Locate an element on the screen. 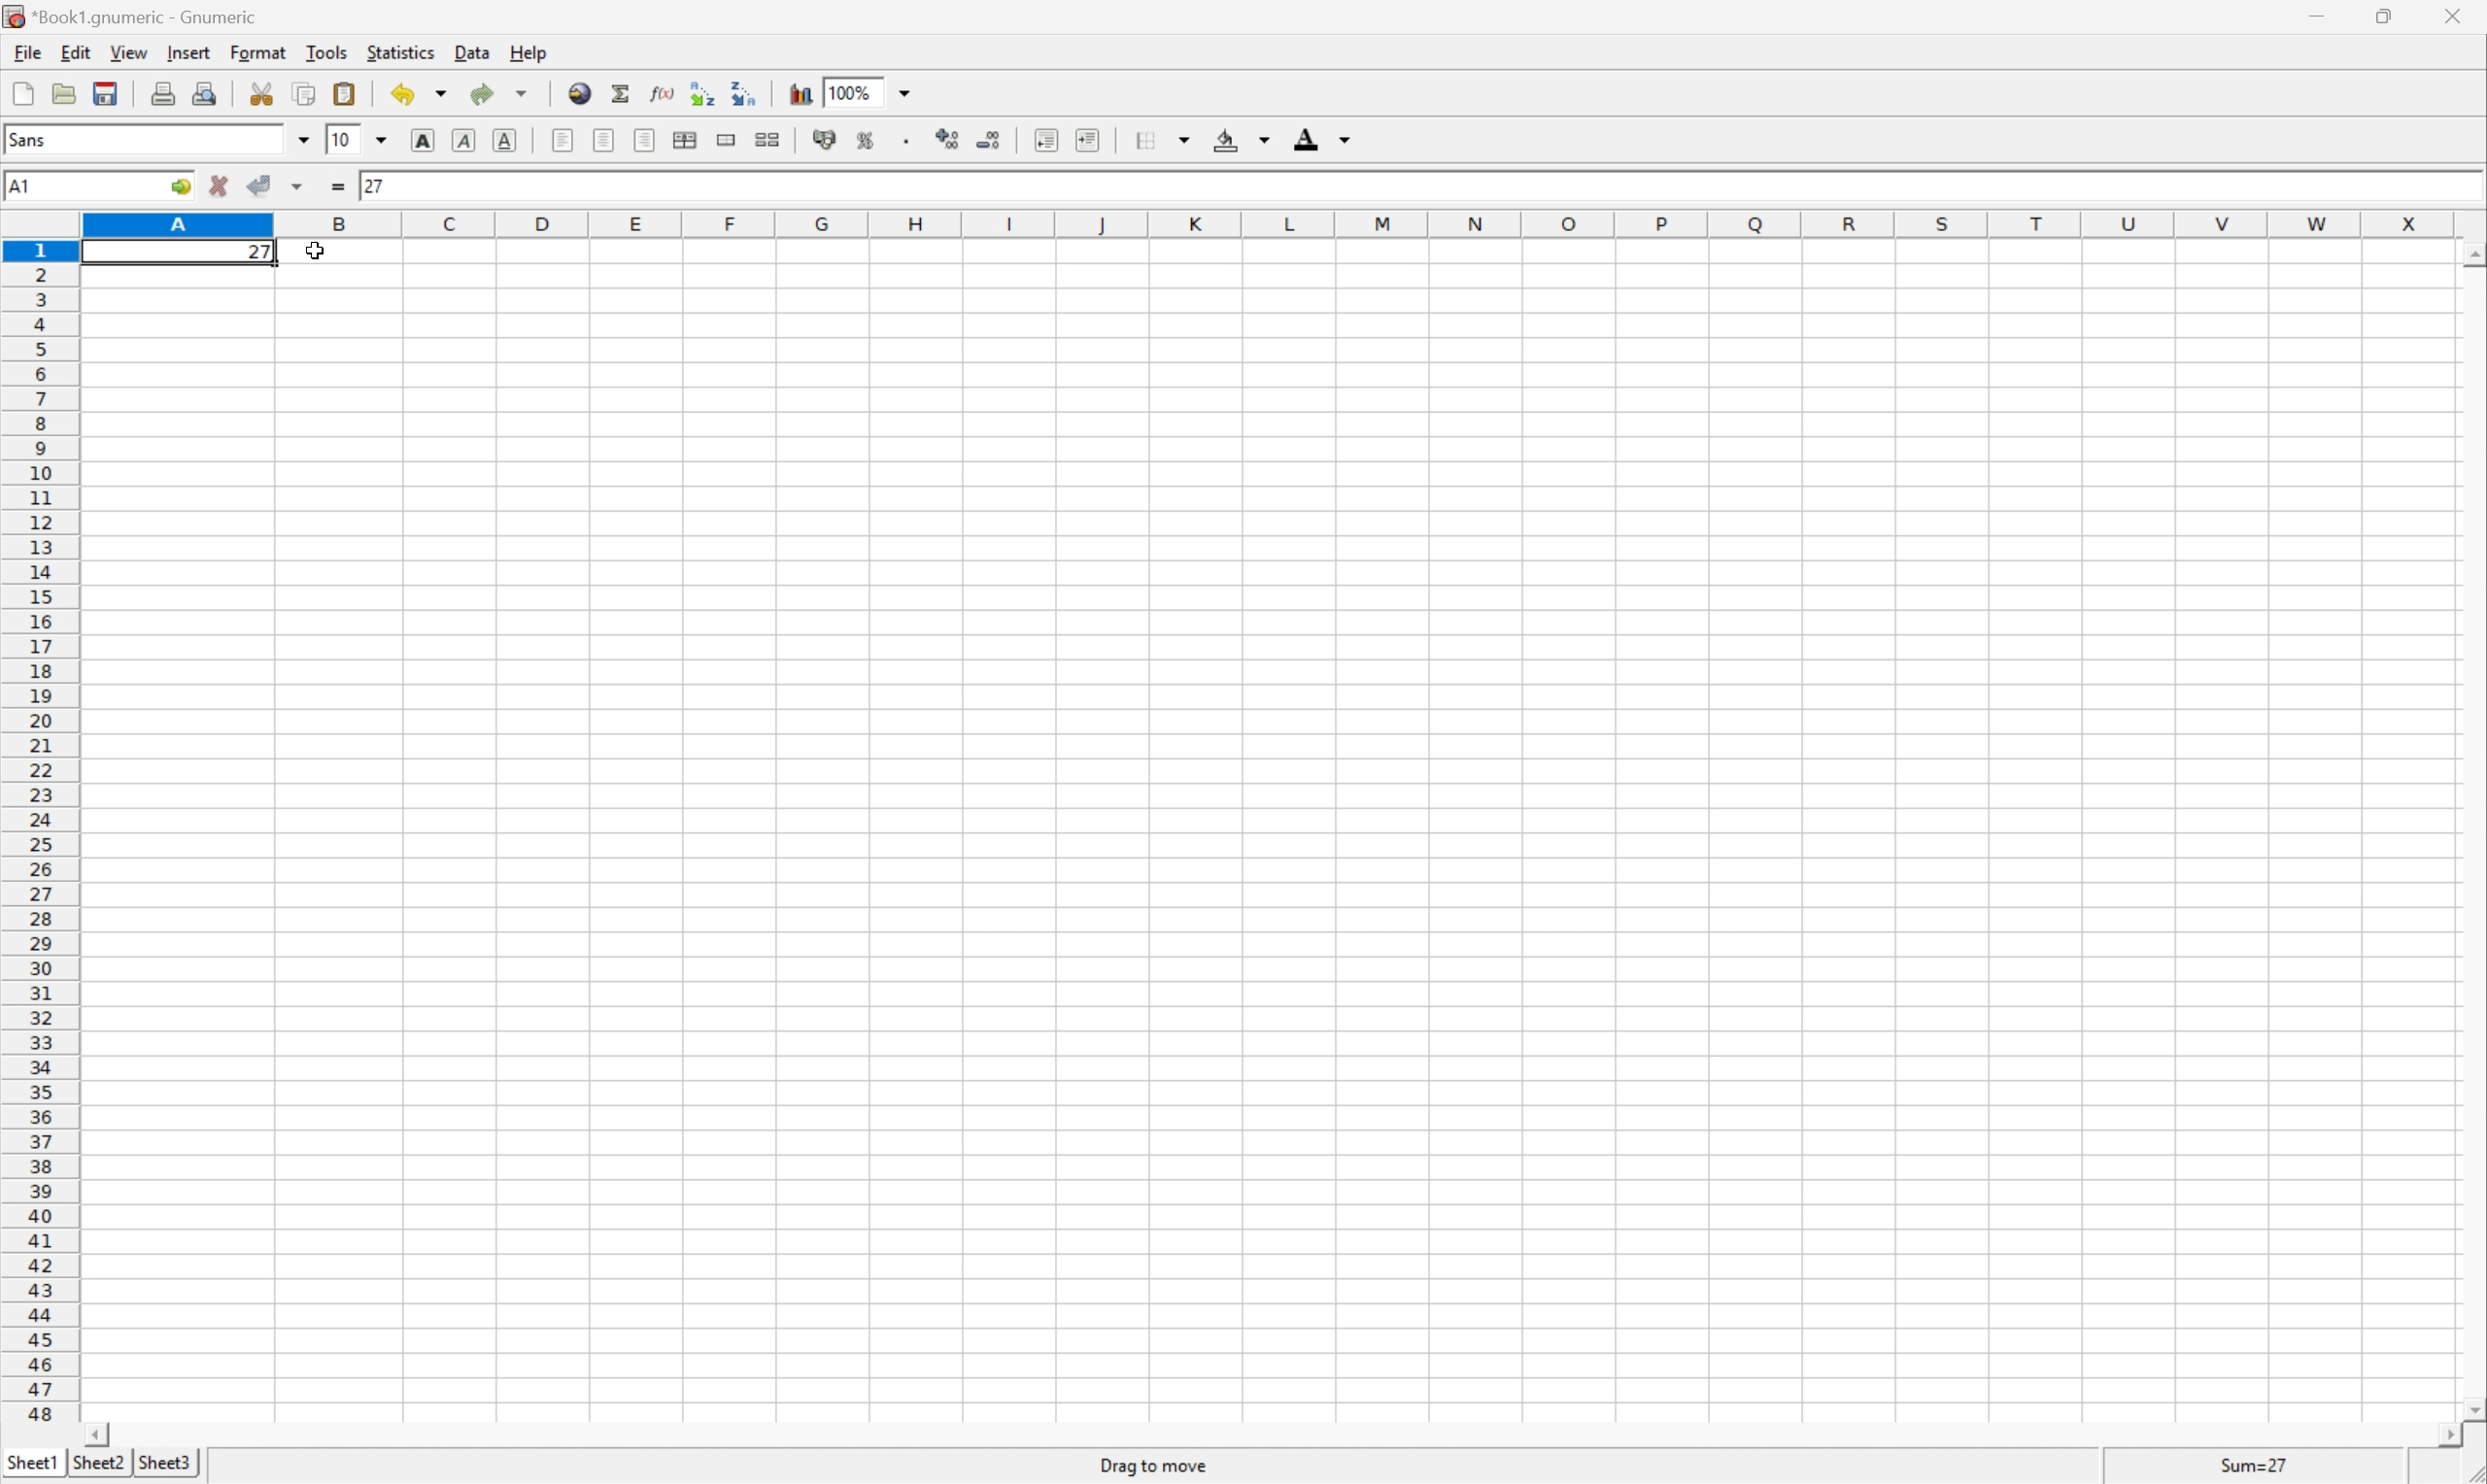  Save current workbook is located at coordinates (107, 94).